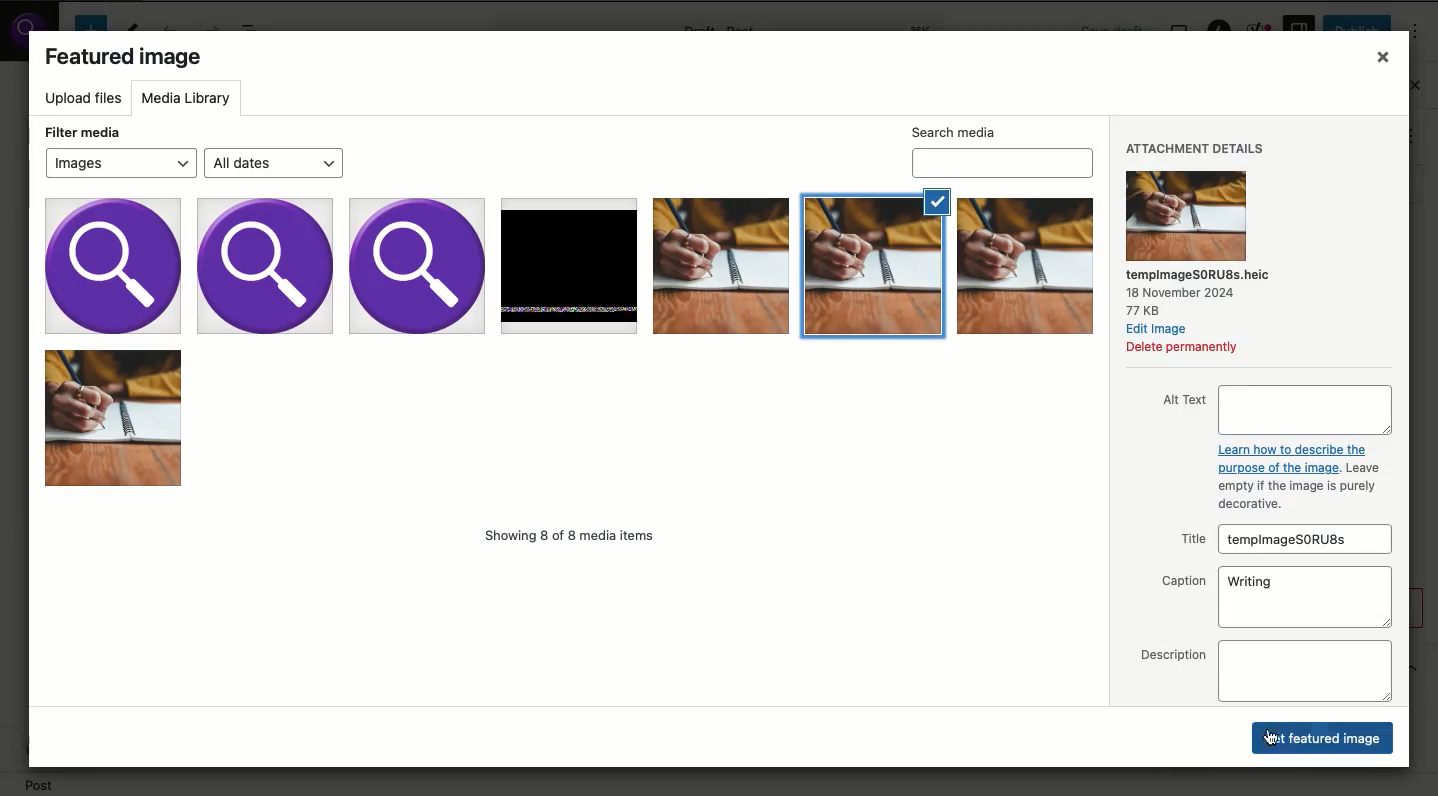  What do you see at coordinates (1302, 540) in the screenshot?
I see `Title` at bounding box center [1302, 540].